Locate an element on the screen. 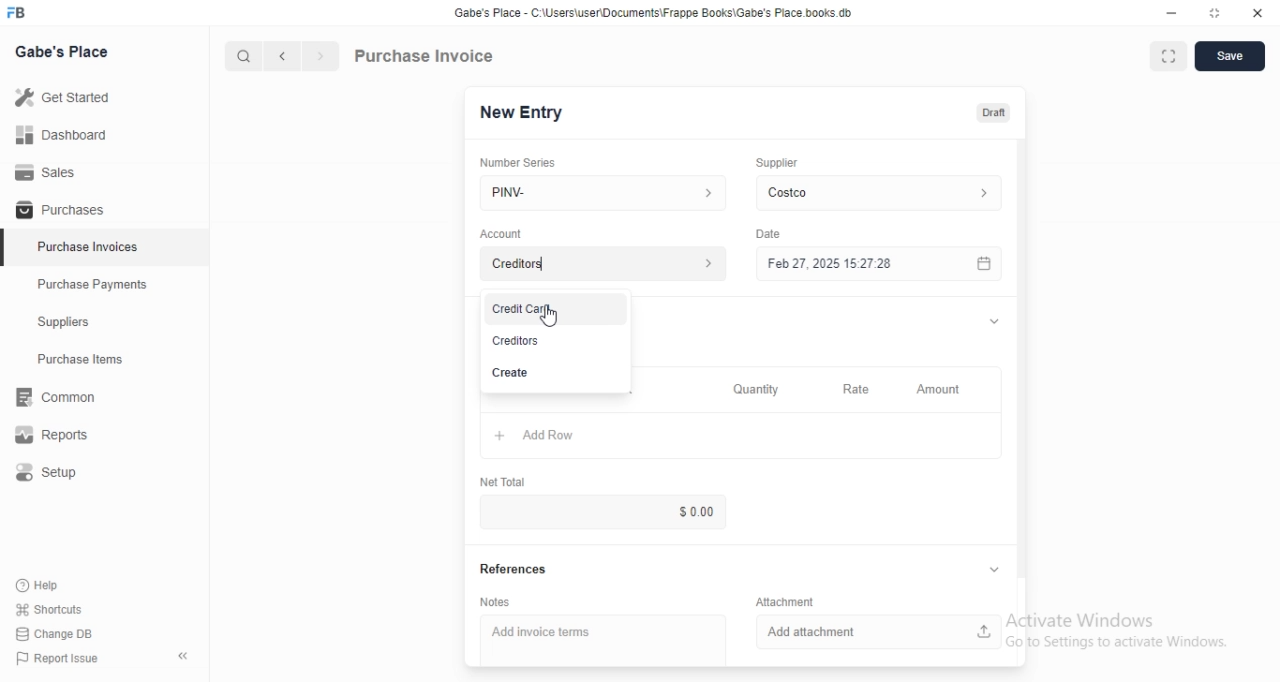  Quantity is located at coordinates (757, 389).